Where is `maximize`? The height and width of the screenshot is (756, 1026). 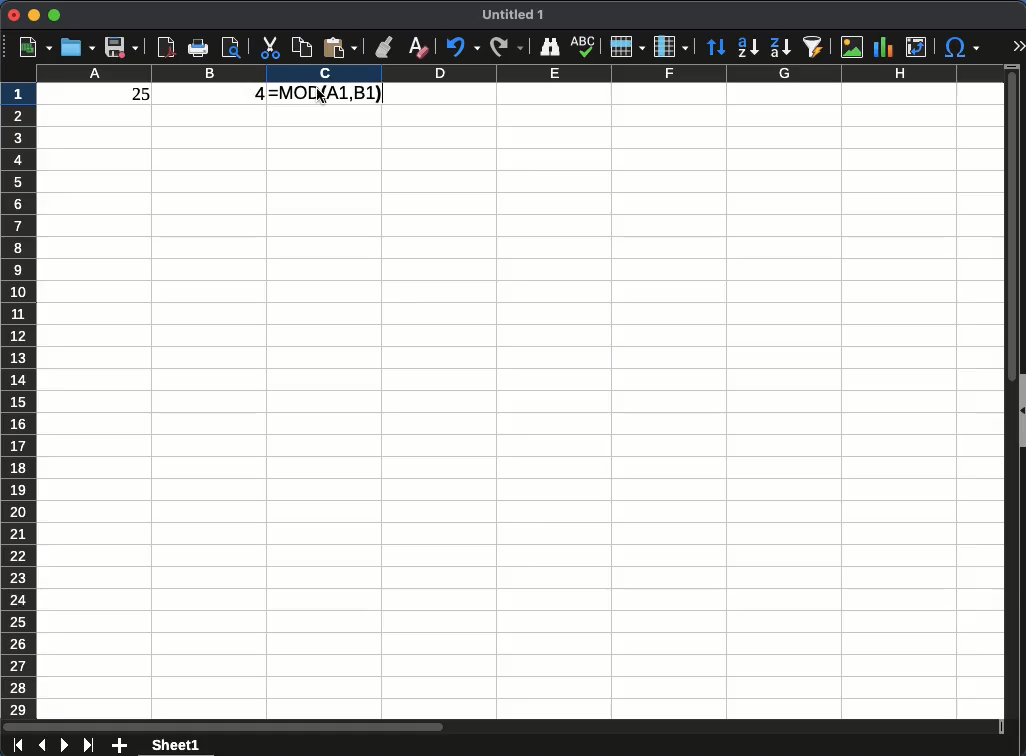 maximize is located at coordinates (53, 15).